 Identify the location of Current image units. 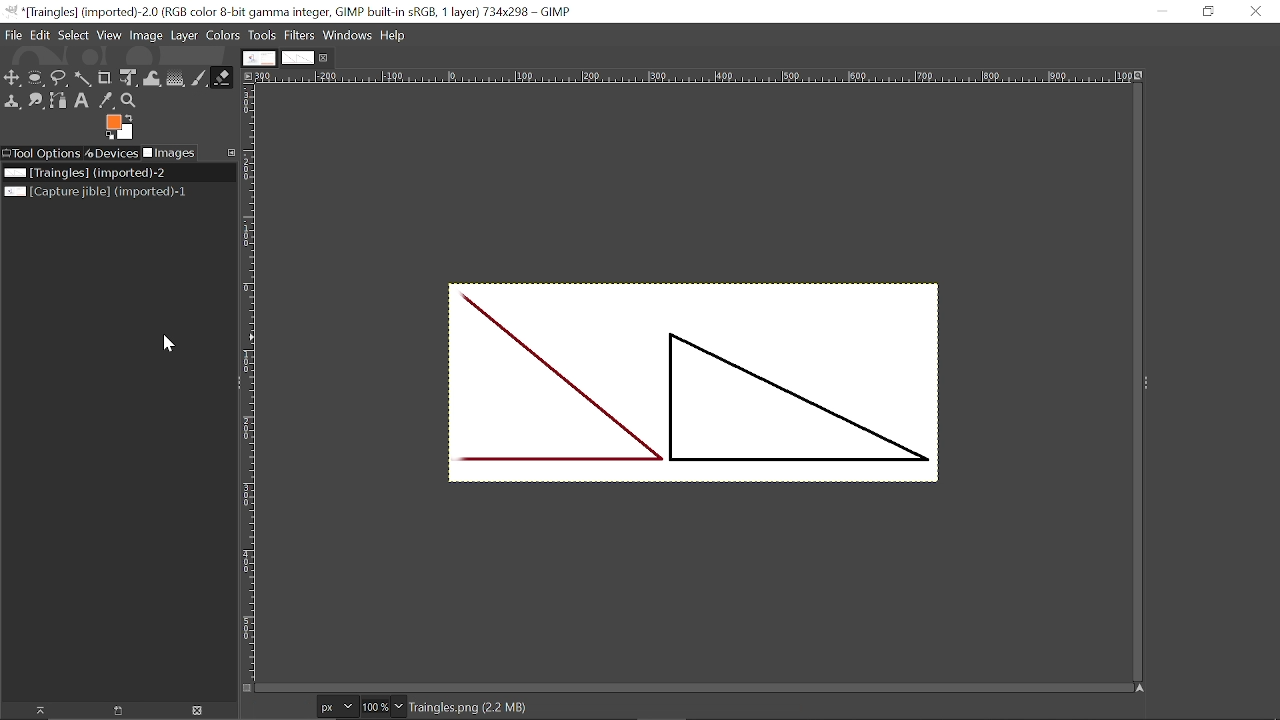
(336, 707).